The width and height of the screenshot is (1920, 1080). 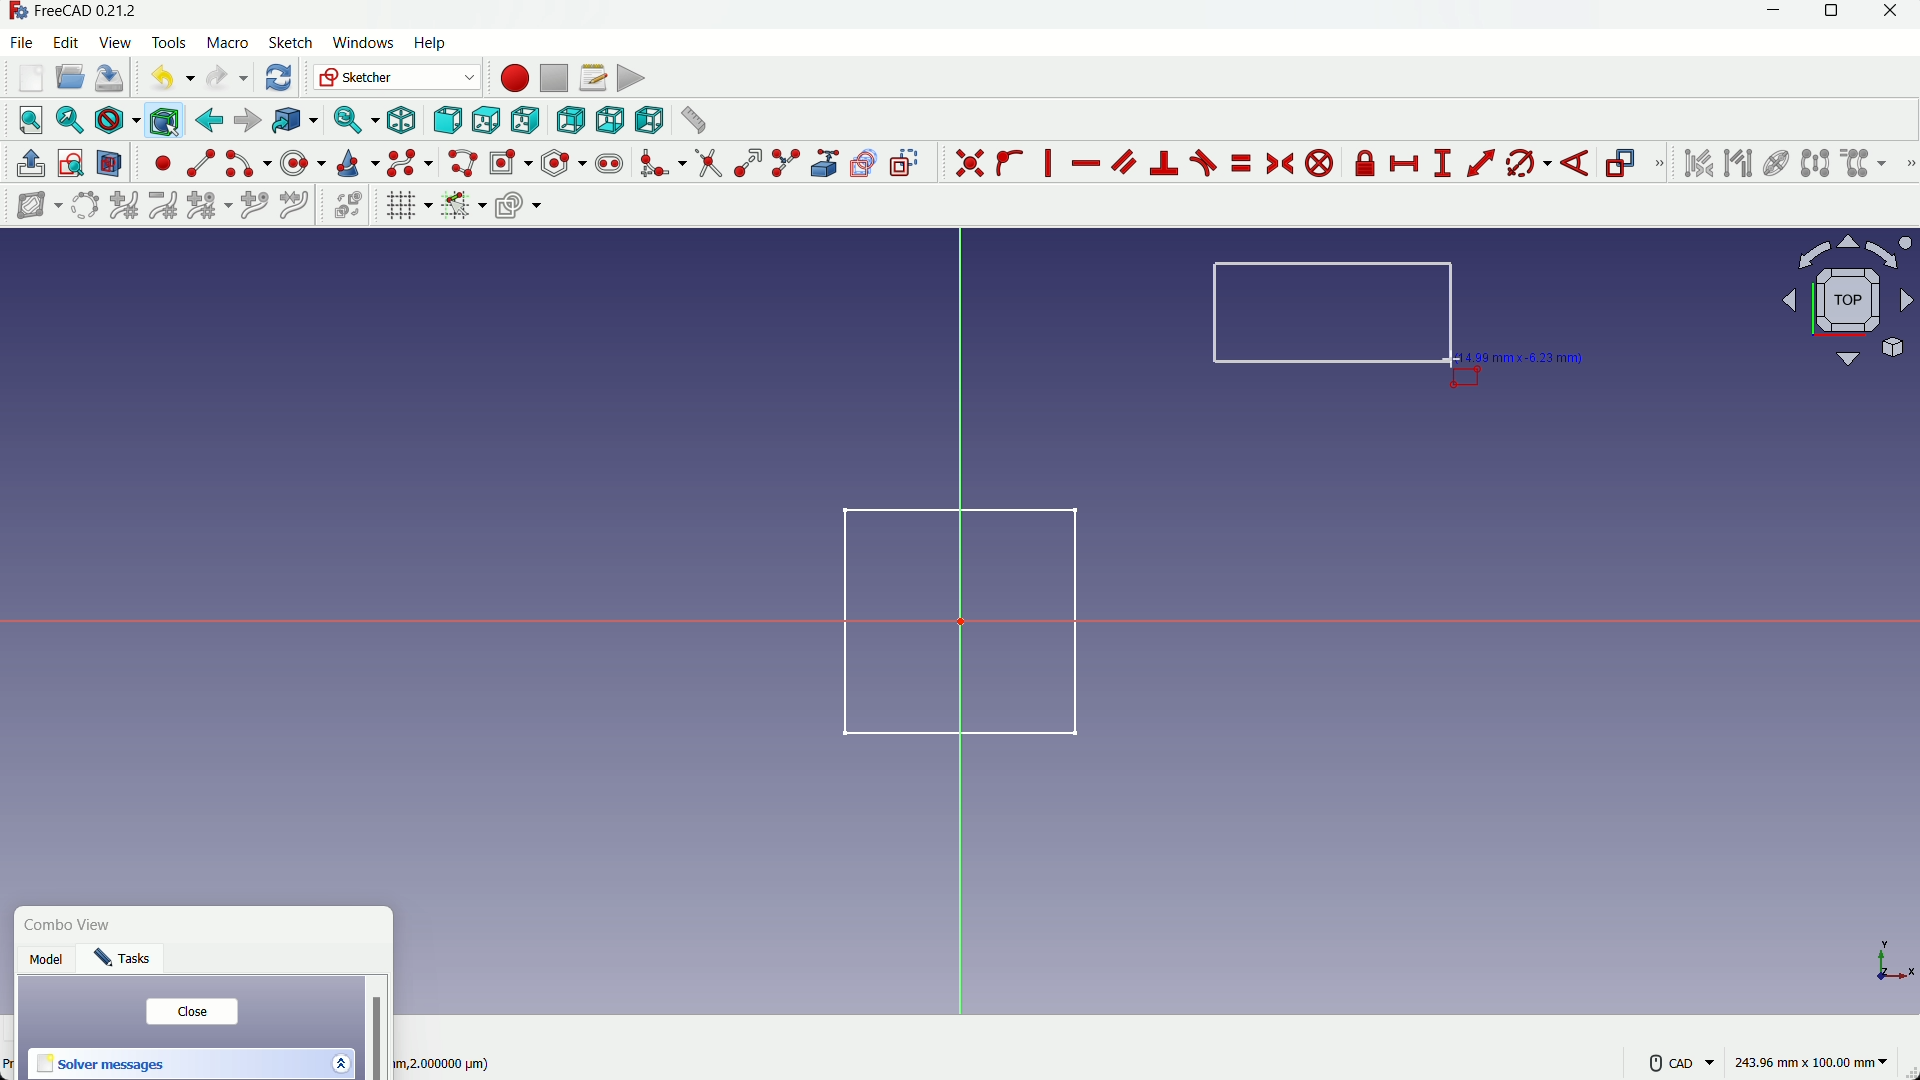 What do you see at coordinates (1774, 164) in the screenshot?
I see `show/hide internal geometry` at bounding box center [1774, 164].